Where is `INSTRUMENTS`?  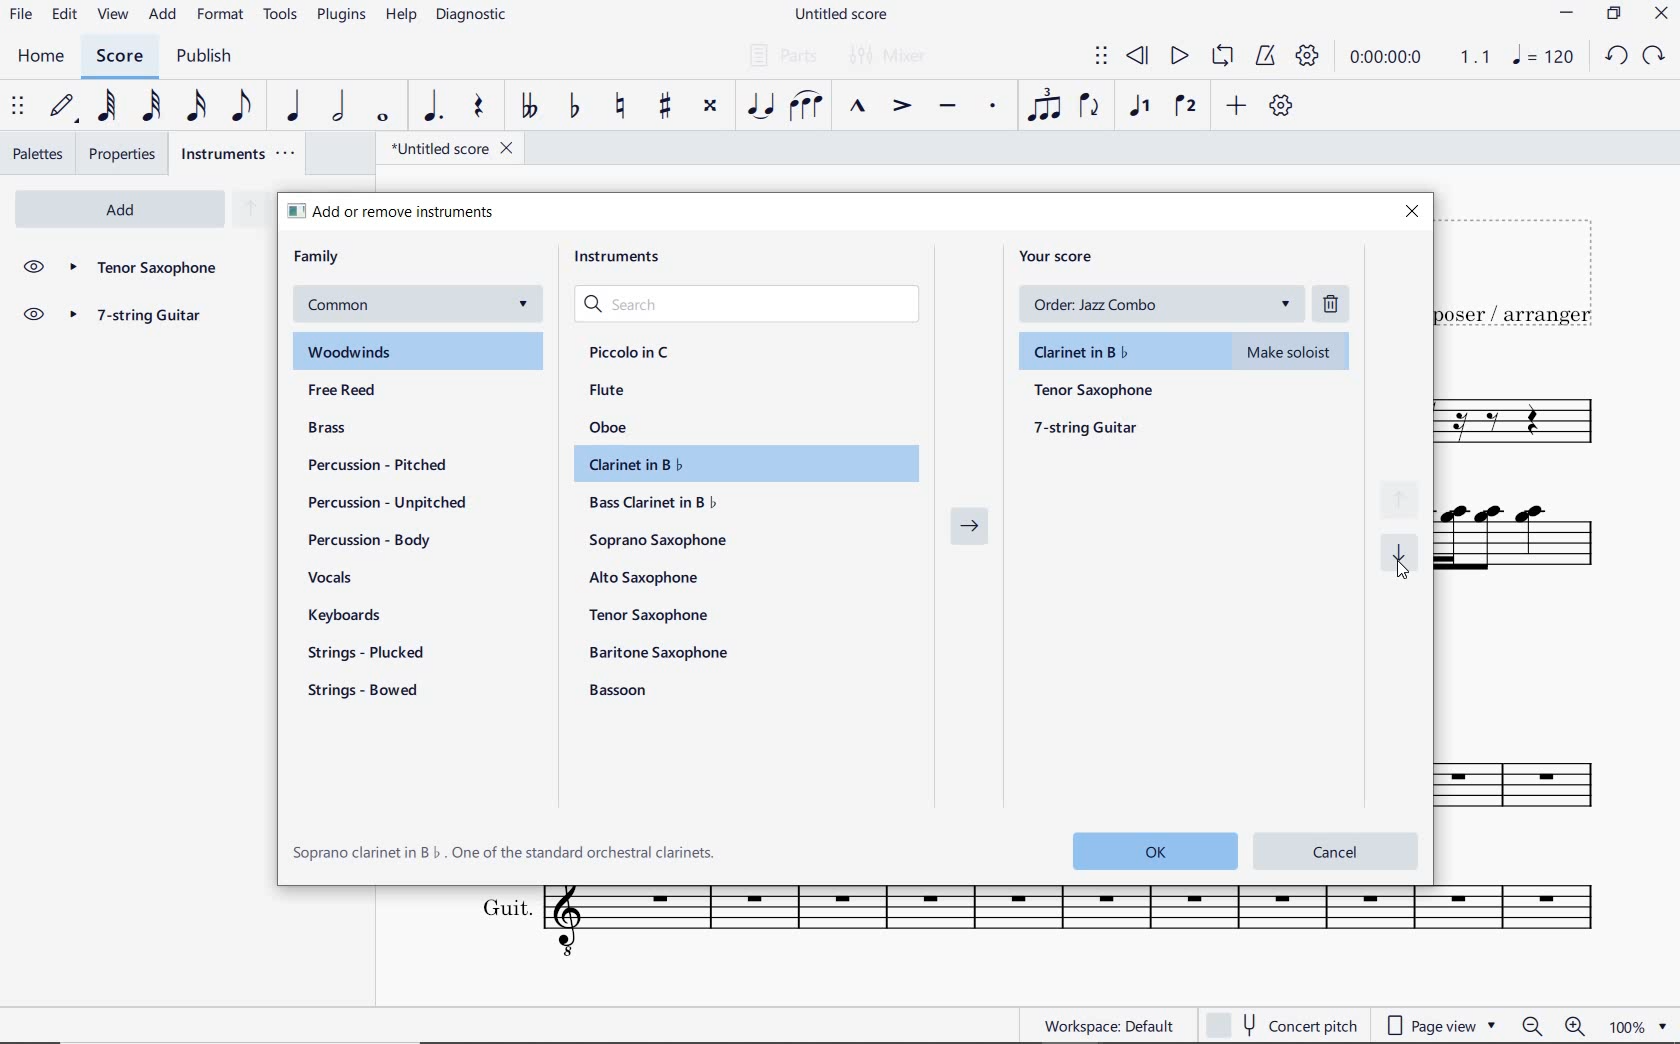 INSTRUMENTS is located at coordinates (240, 153).